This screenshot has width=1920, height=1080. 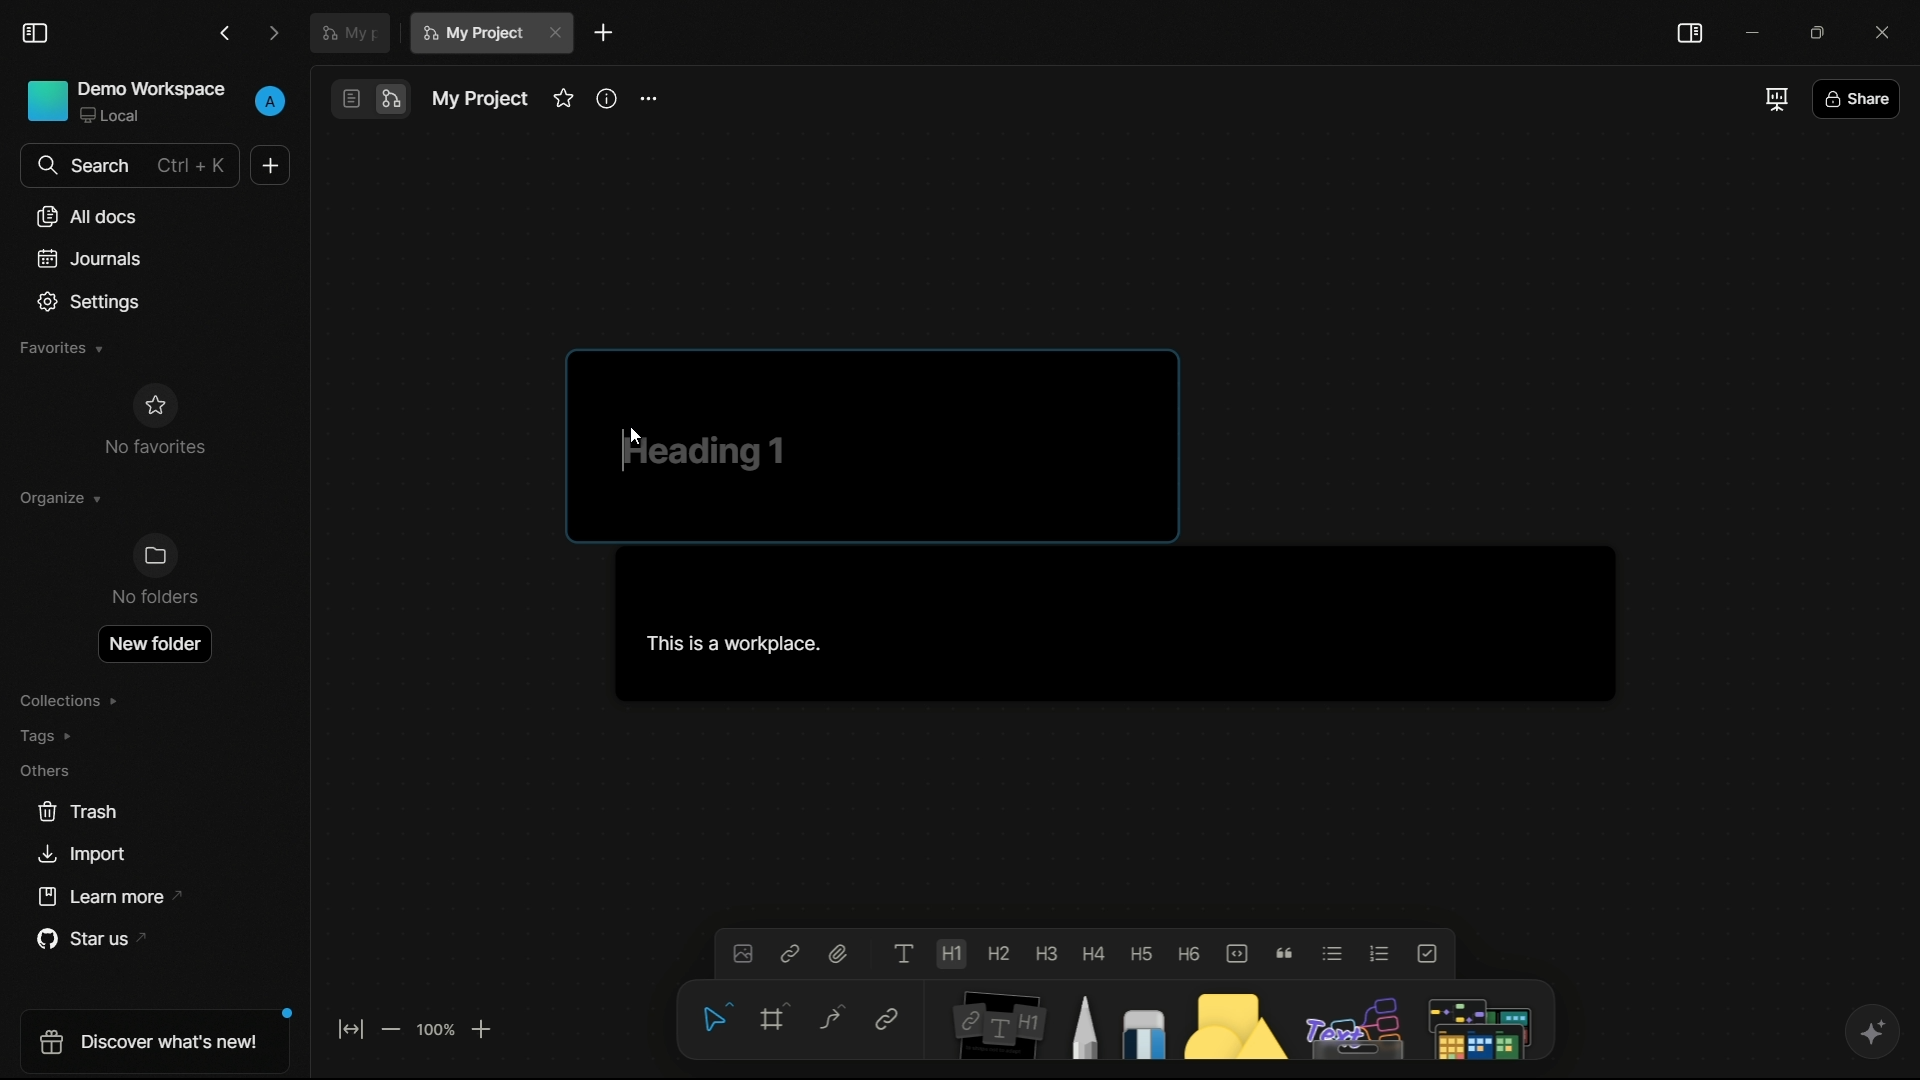 What do you see at coordinates (80, 853) in the screenshot?
I see `import` at bounding box center [80, 853].